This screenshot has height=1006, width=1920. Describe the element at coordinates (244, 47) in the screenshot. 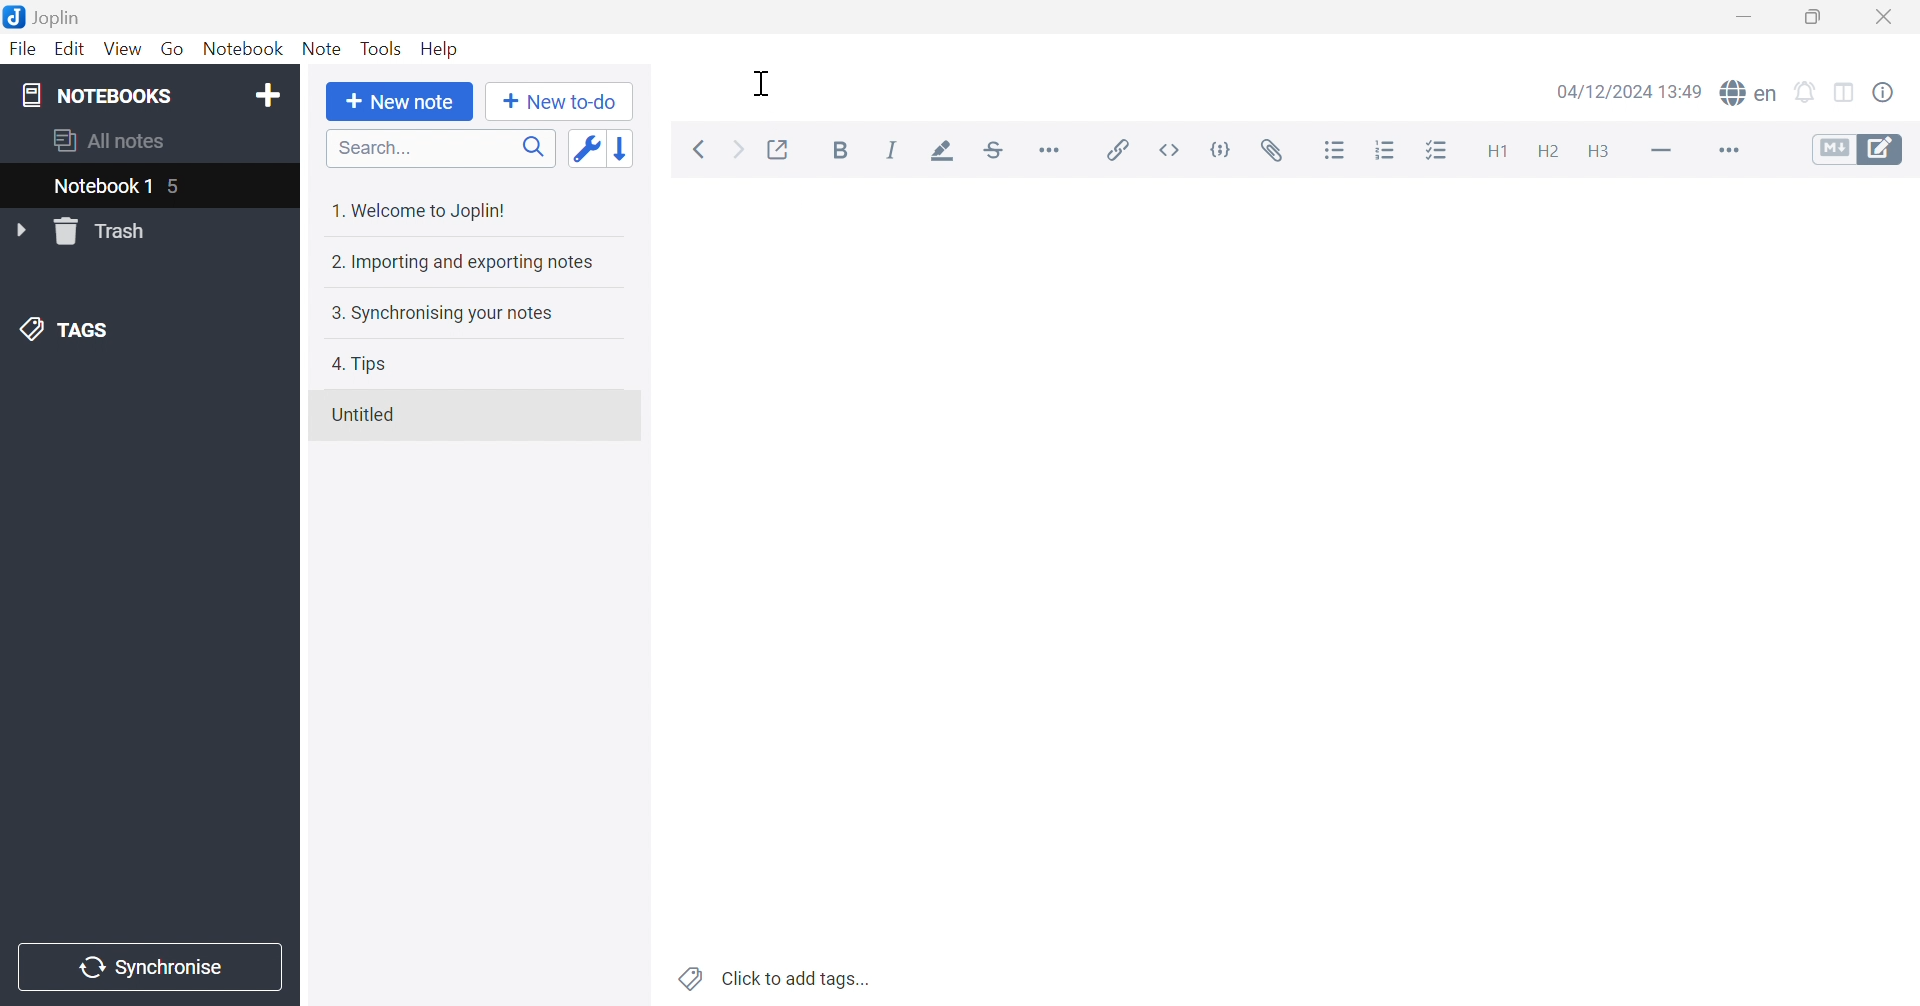

I see `Notebook` at that location.